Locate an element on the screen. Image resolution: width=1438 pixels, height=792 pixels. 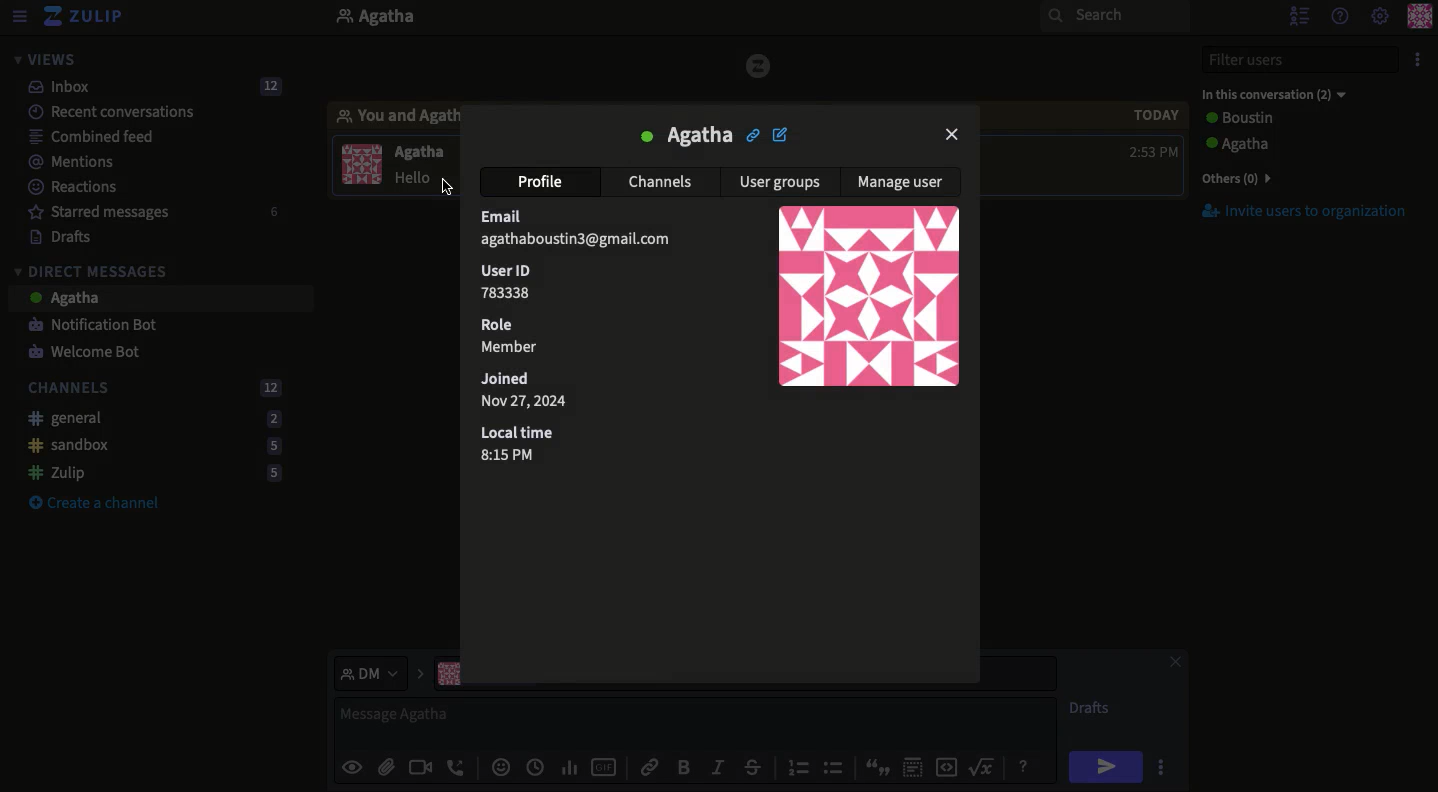
Invite users to organization is located at coordinates (1304, 211).